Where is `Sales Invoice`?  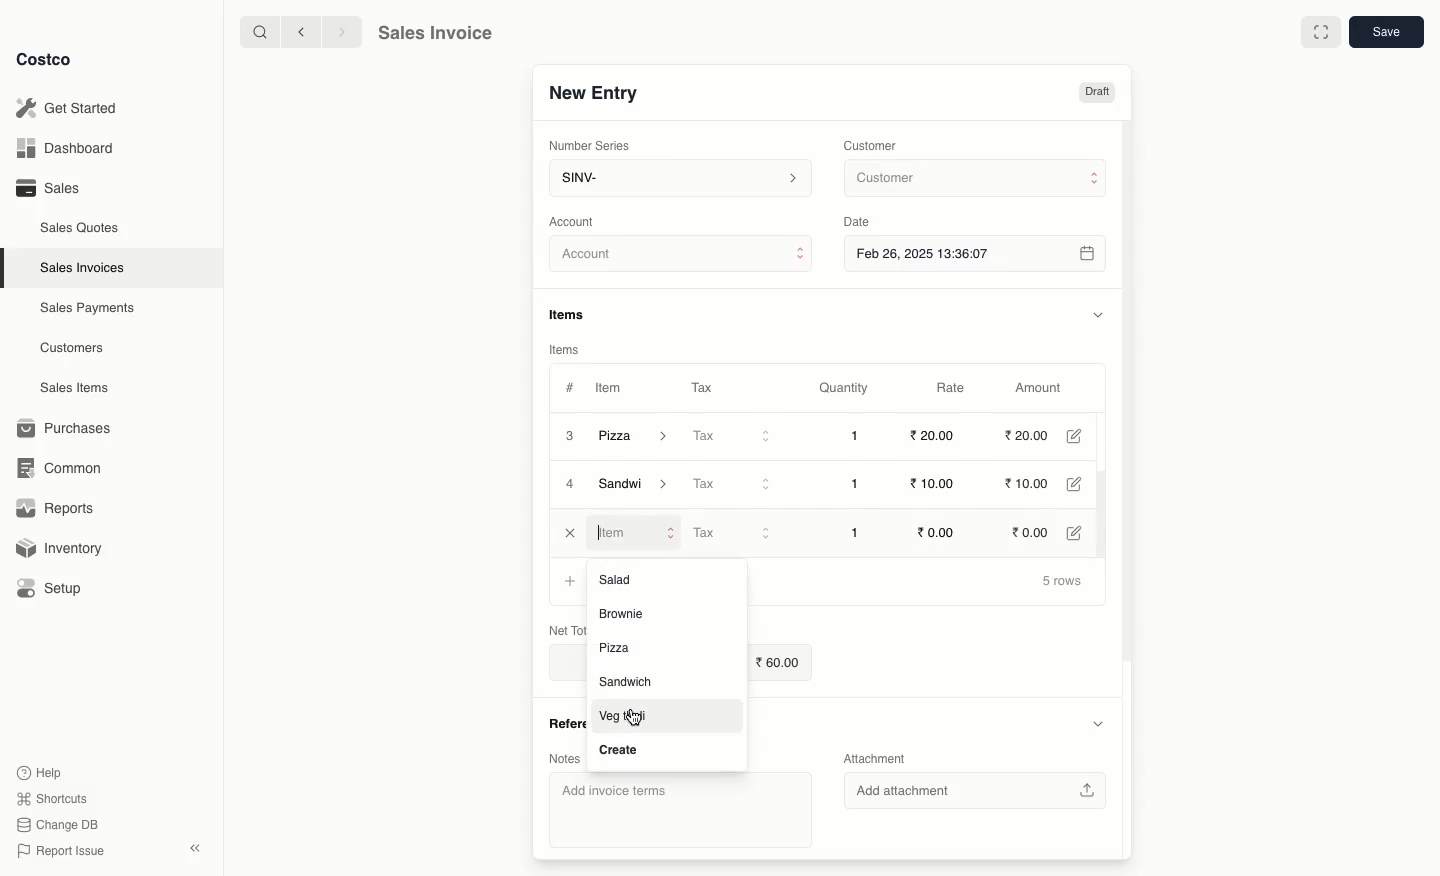 Sales Invoice is located at coordinates (435, 35).